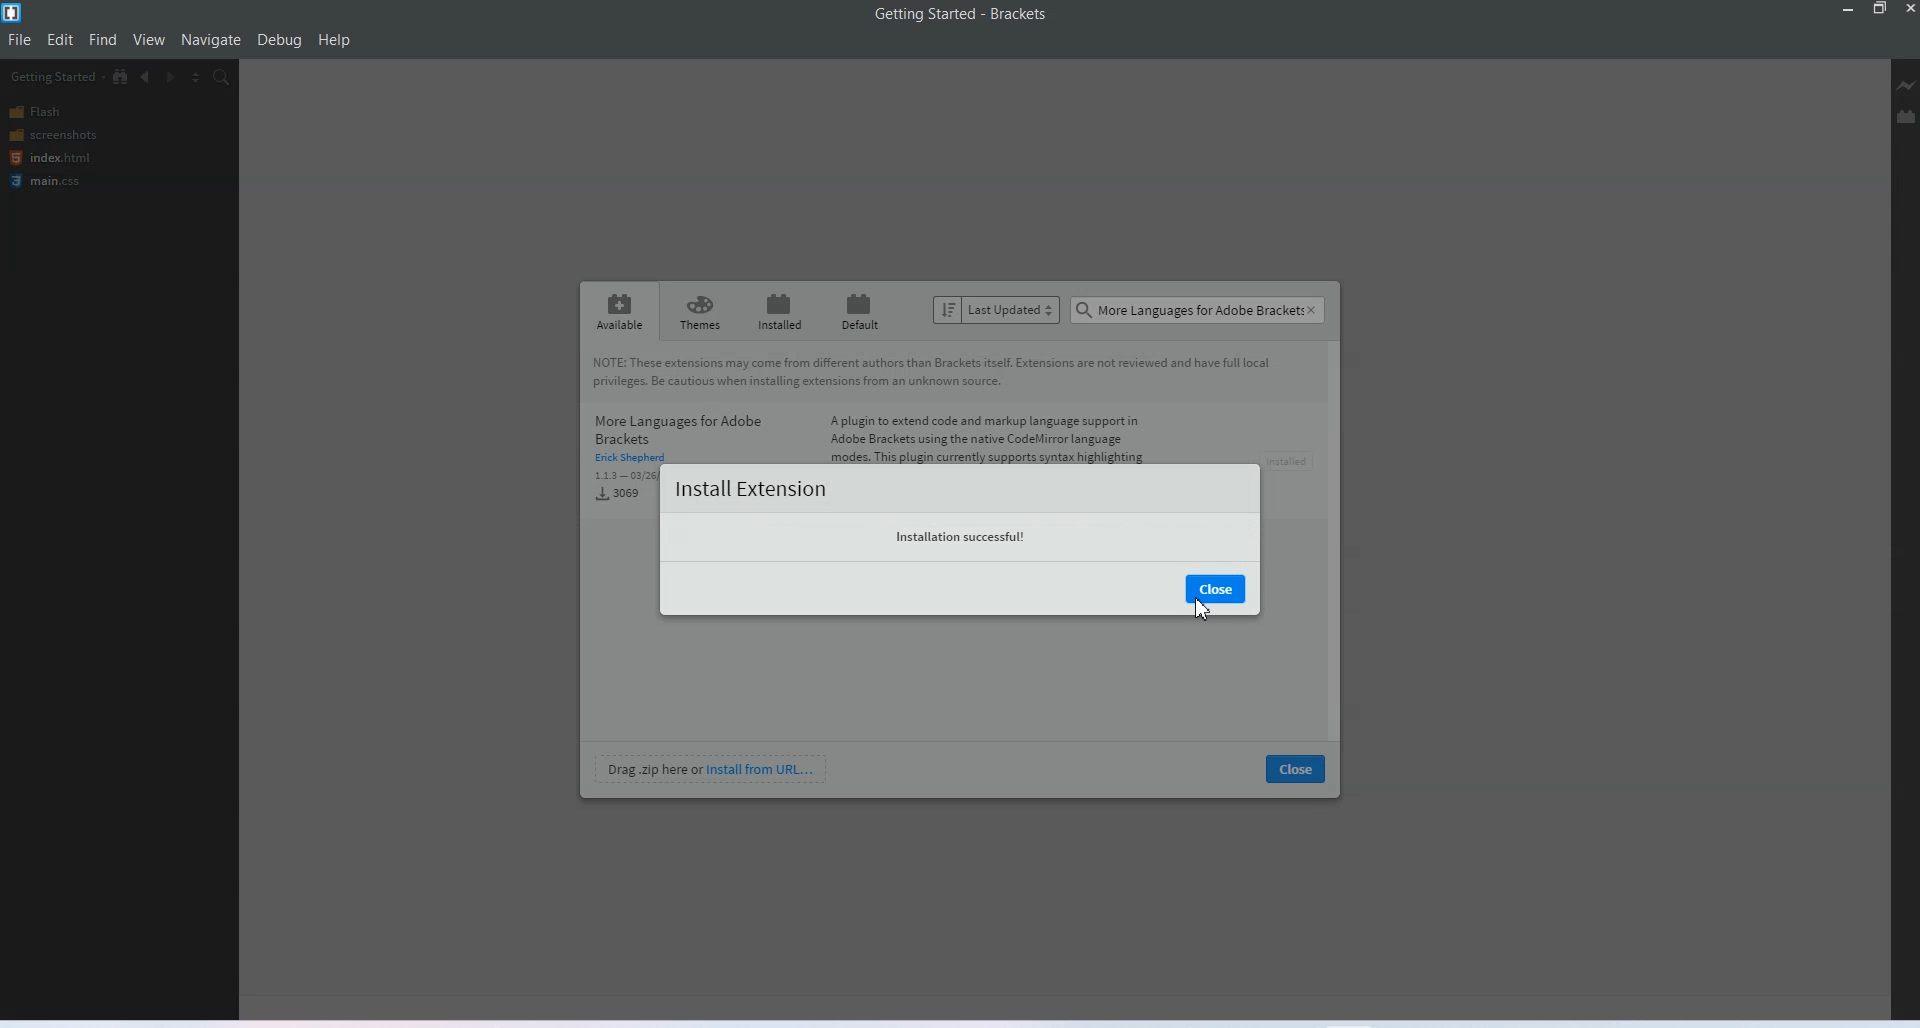 Image resolution: width=1920 pixels, height=1028 pixels. I want to click on Show in the file tree, so click(122, 76).